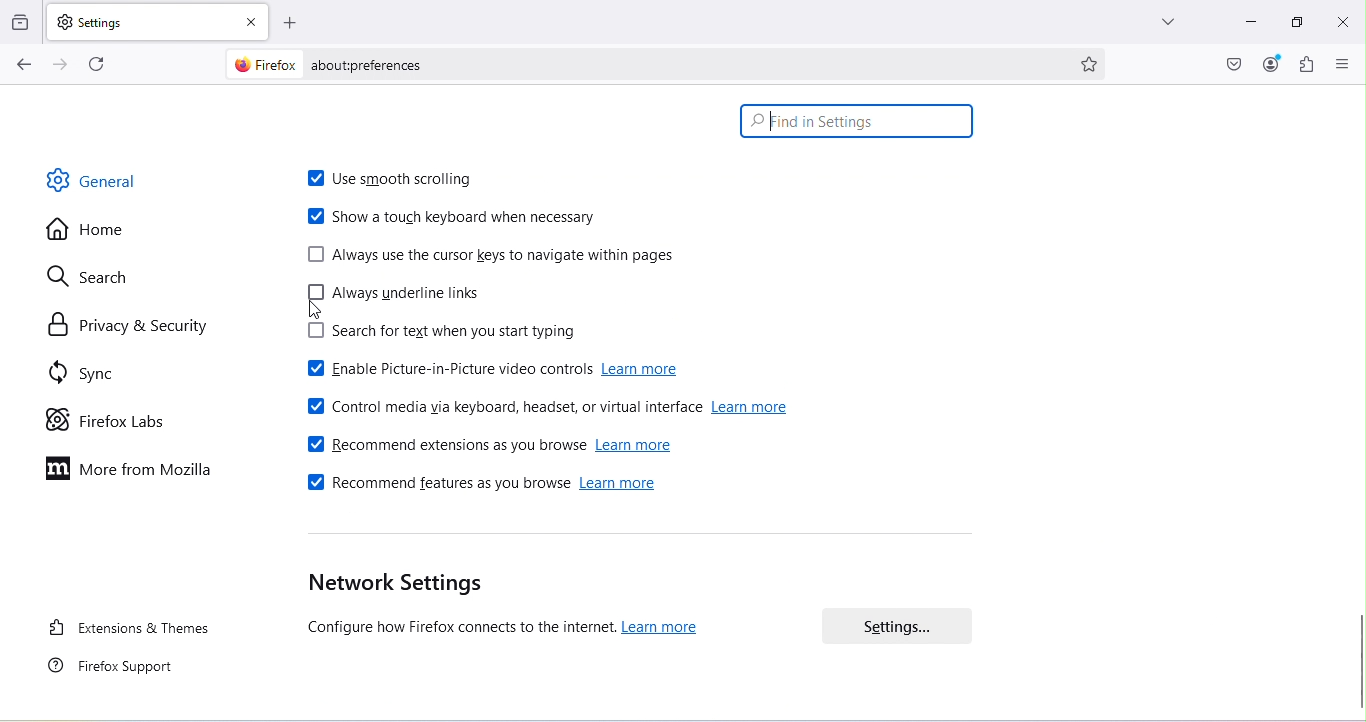 The image size is (1366, 722). Describe the element at coordinates (142, 21) in the screenshot. I see `New tab` at that location.